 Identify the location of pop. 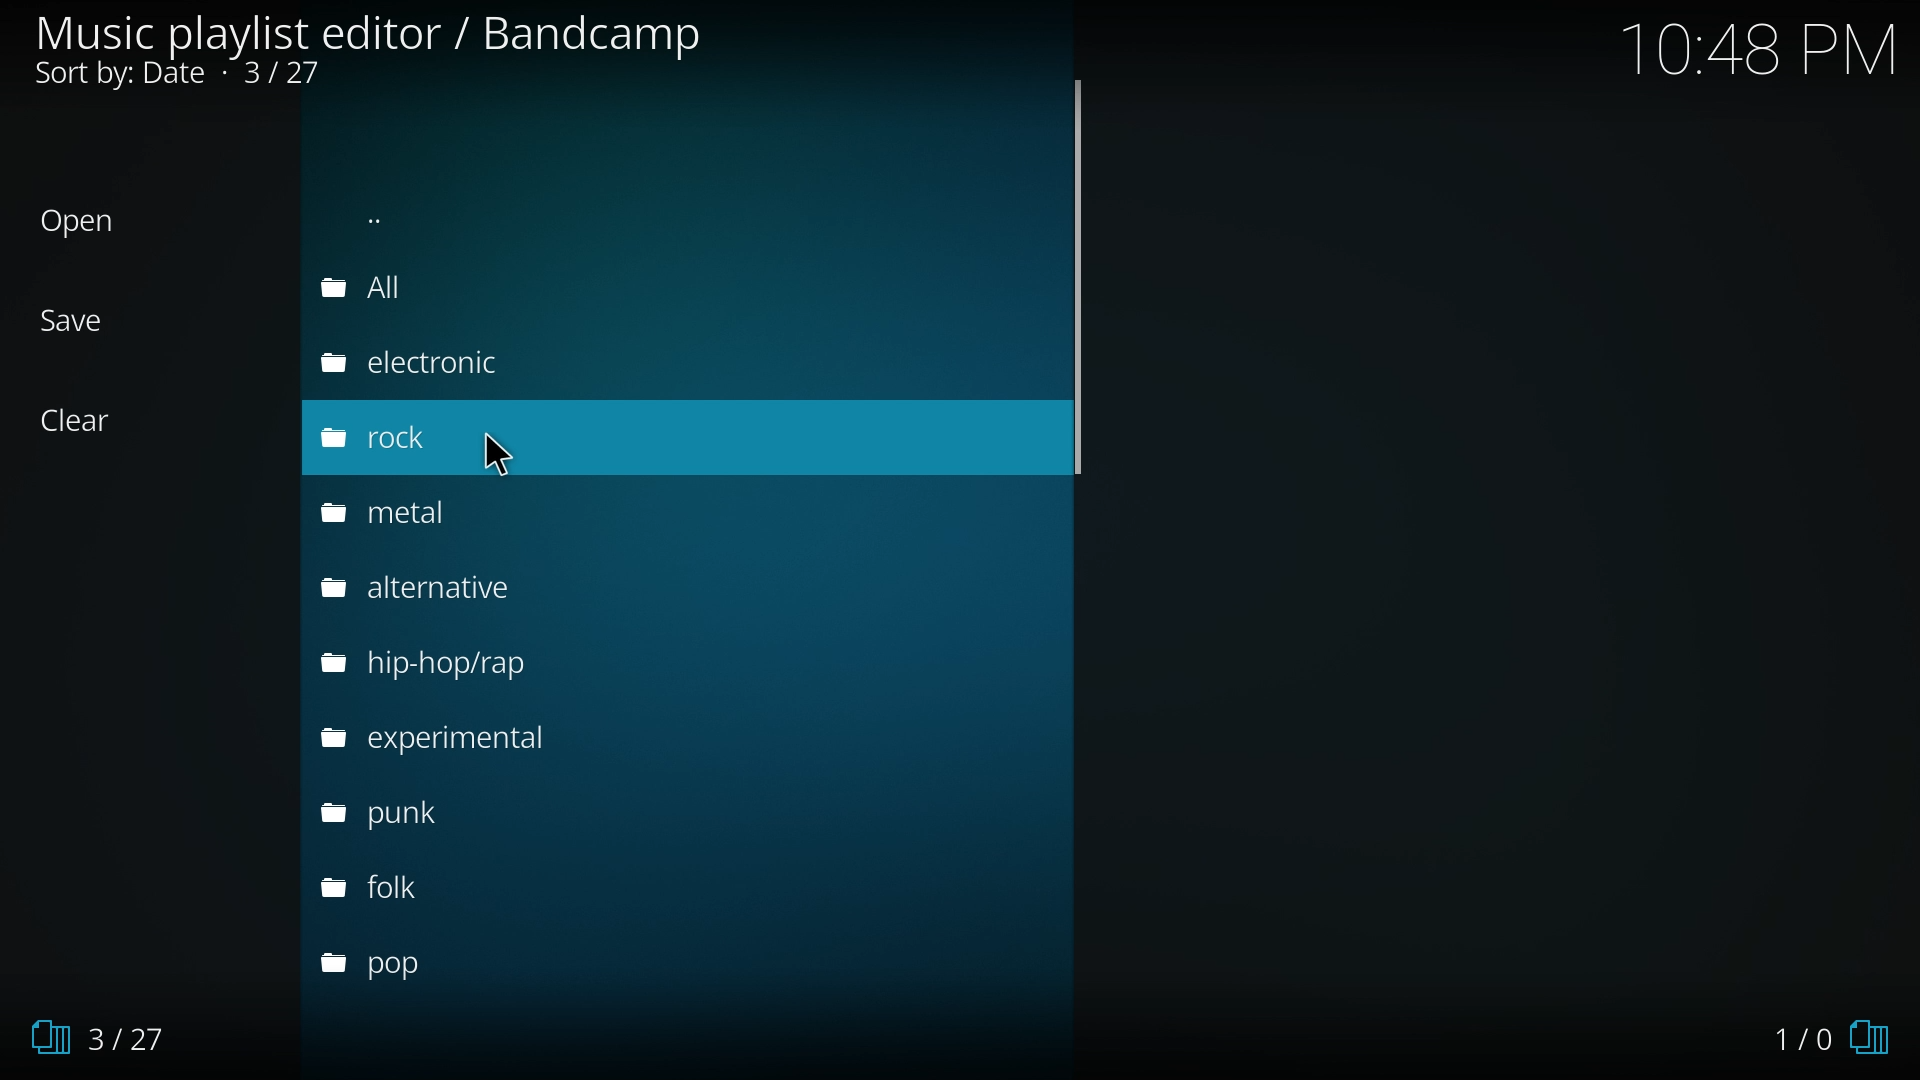
(403, 961).